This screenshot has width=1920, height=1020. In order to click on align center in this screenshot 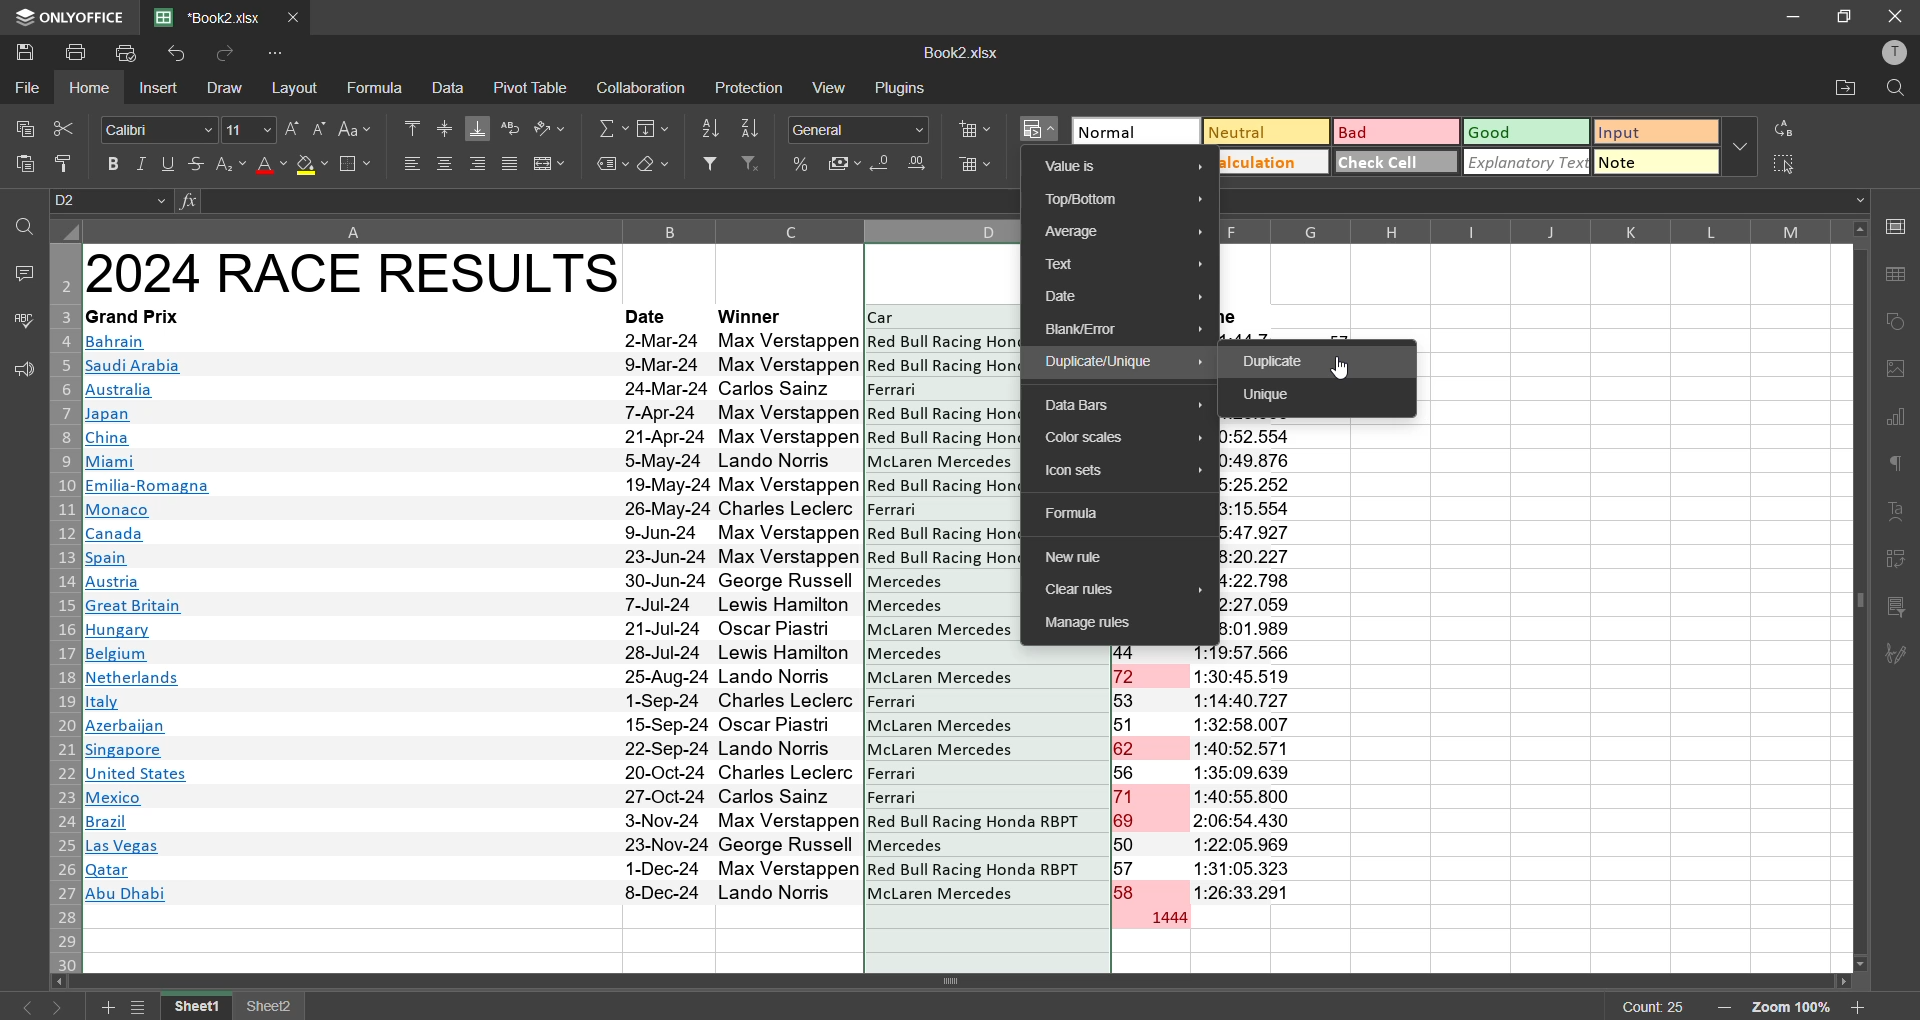, I will do `click(445, 162)`.